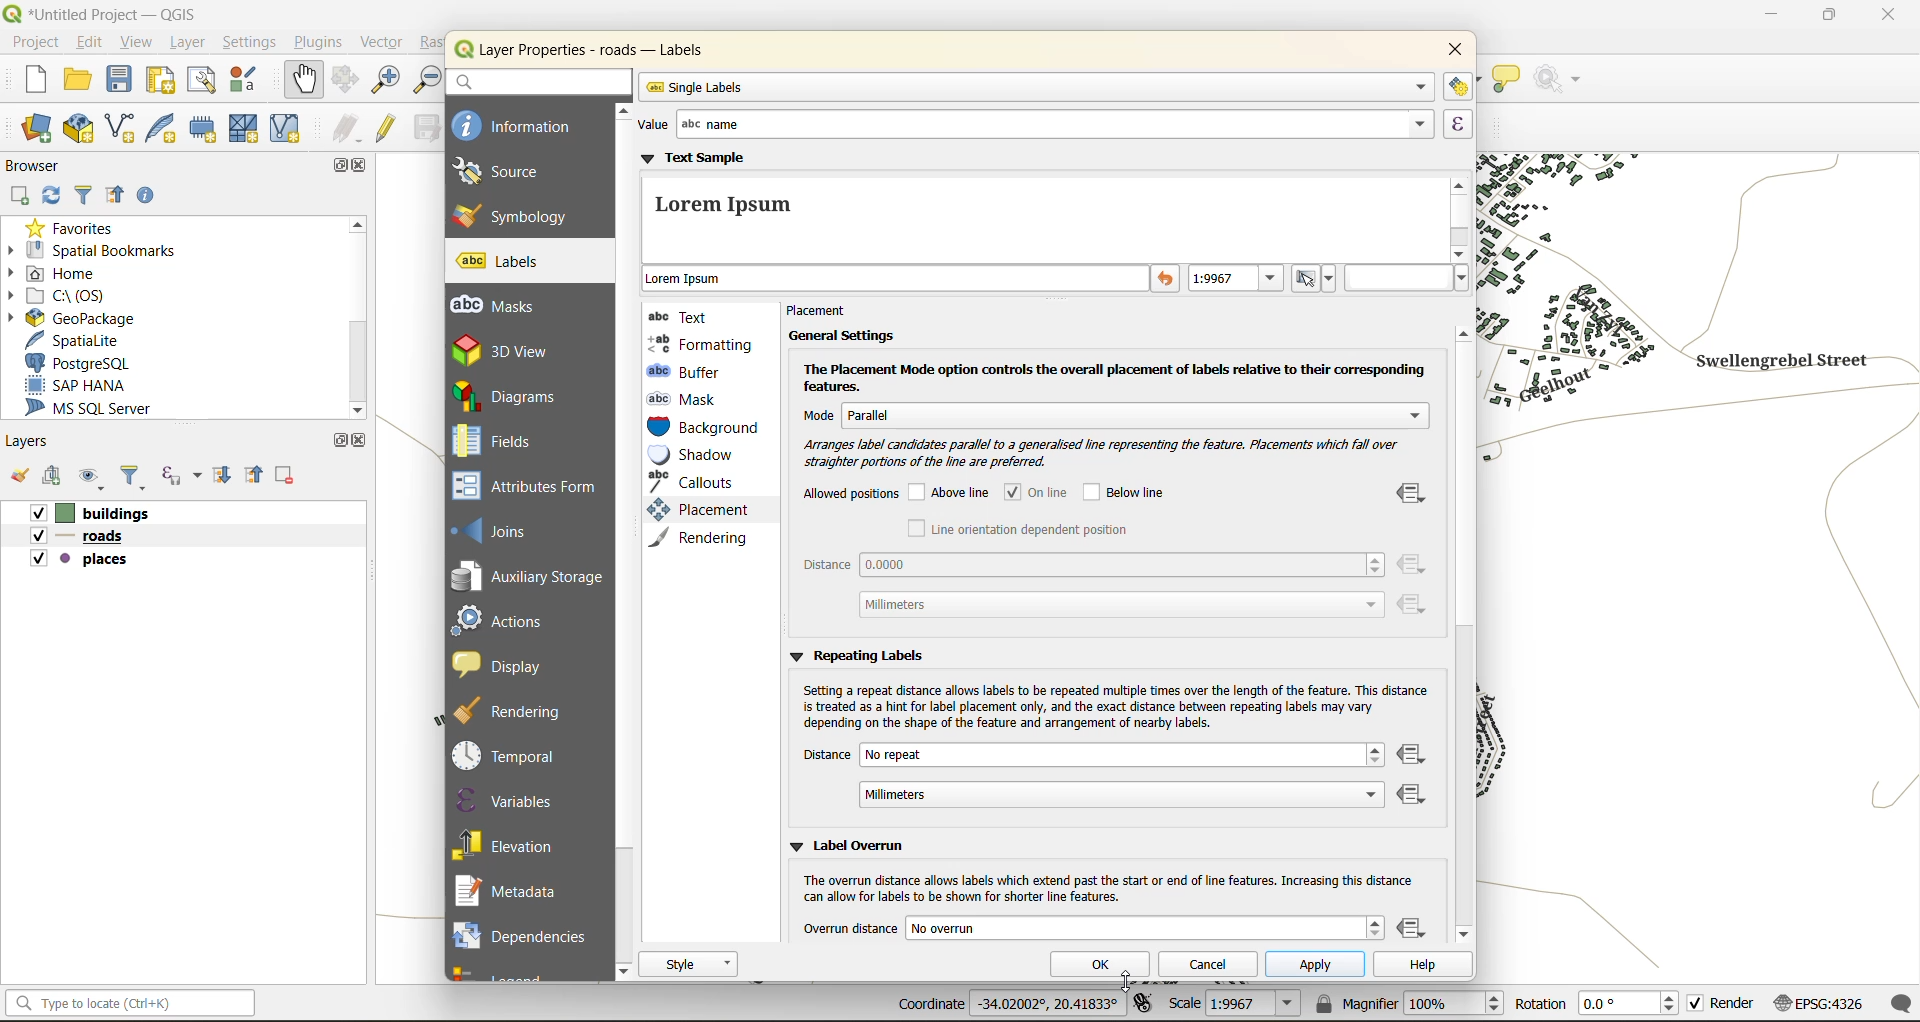 The width and height of the screenshot is (1920, 1022). I want to click on spatialite, so click(75, 342).